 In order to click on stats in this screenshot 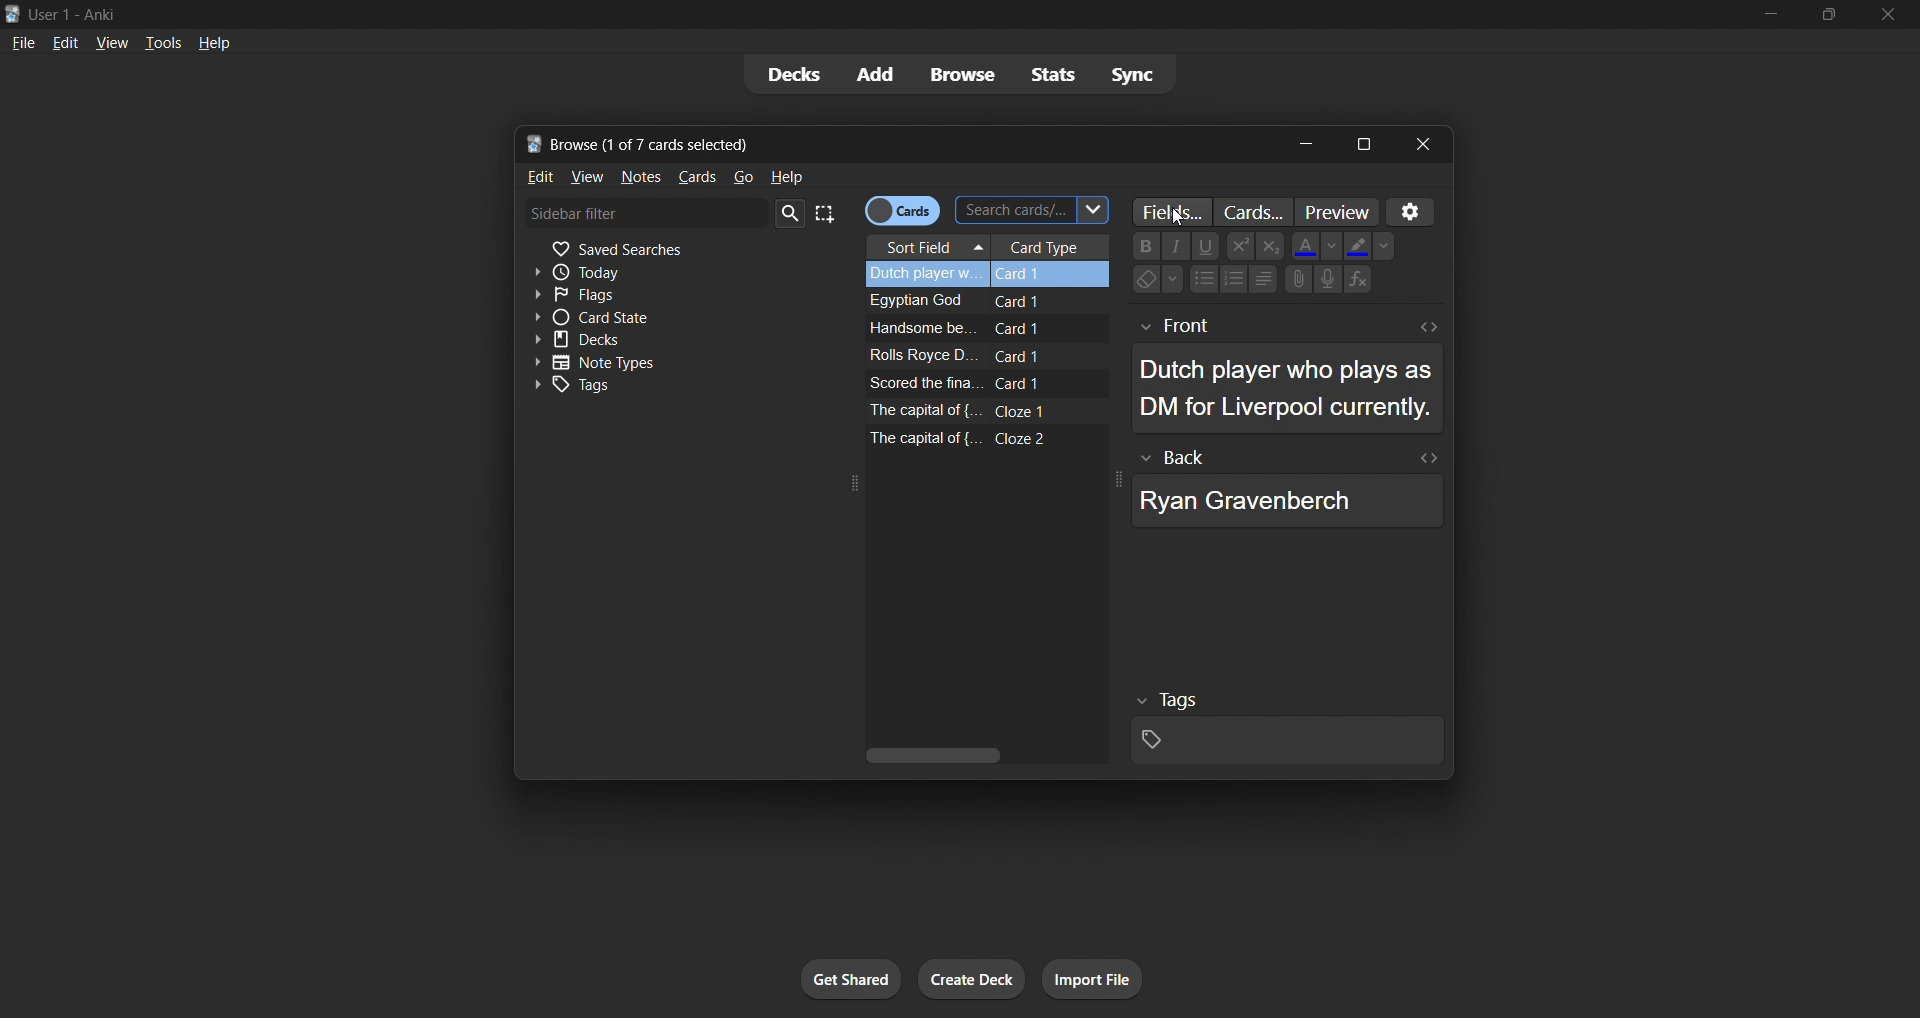, I will do `click(1051, 76)`.